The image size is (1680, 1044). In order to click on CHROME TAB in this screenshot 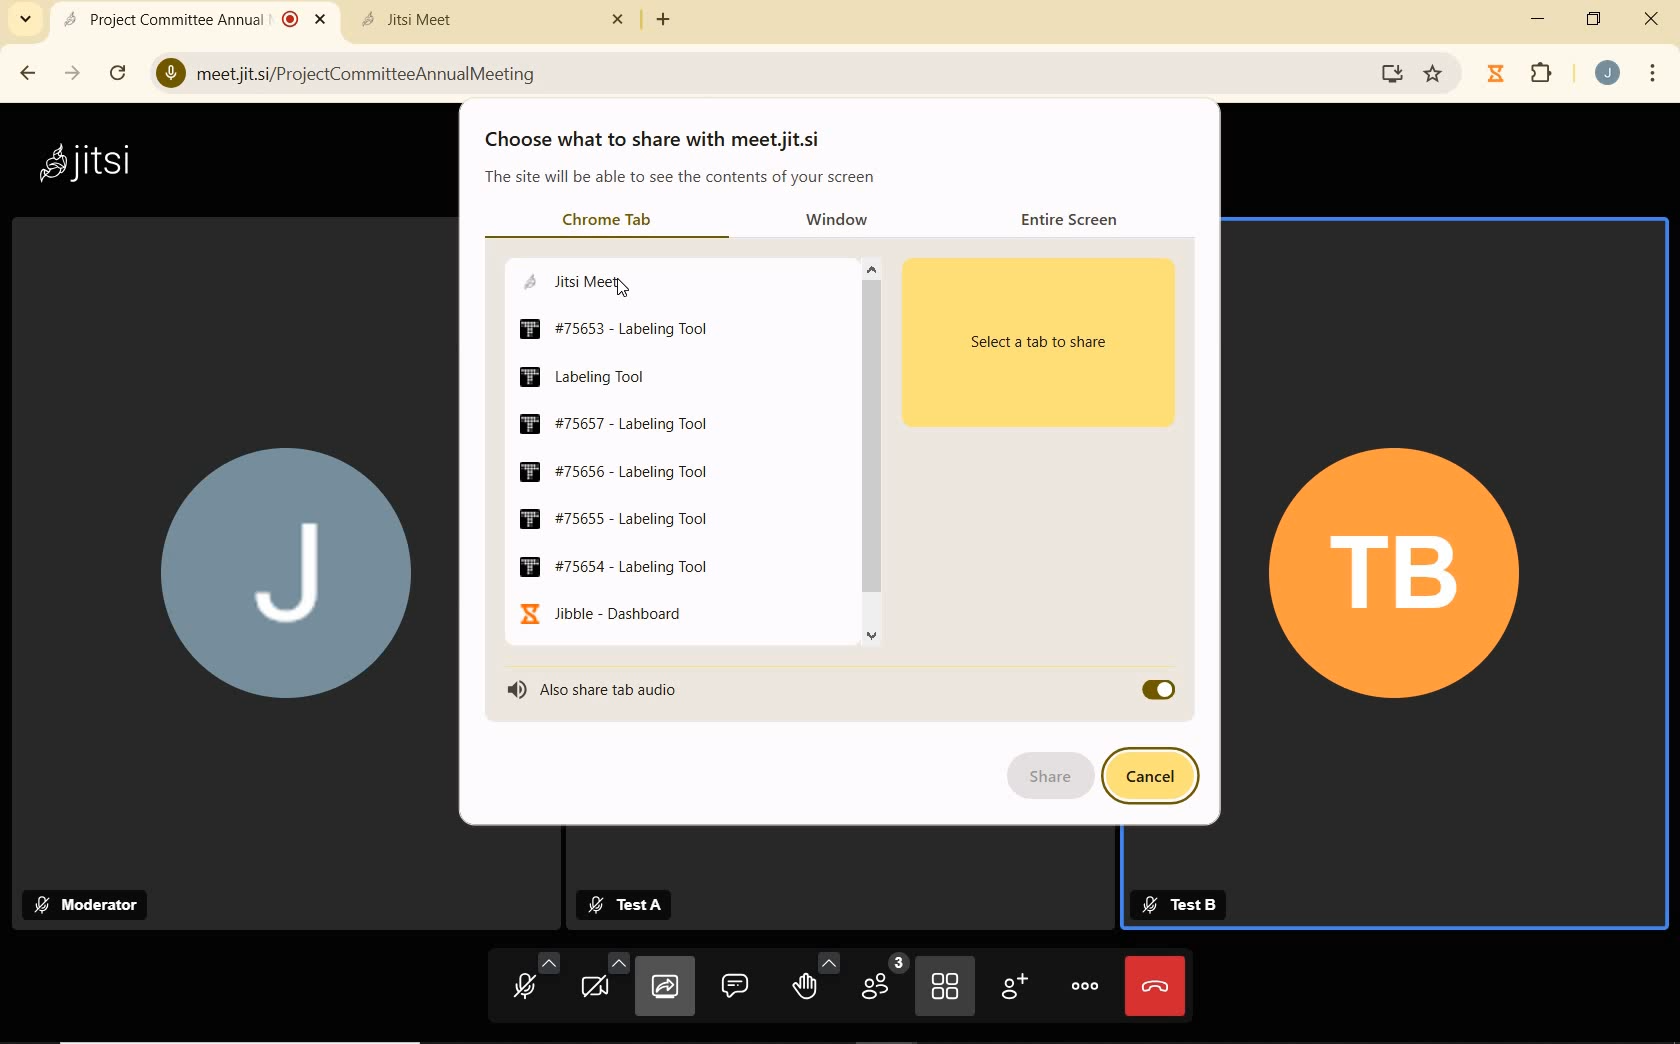, I will do `click(606, 221)`.